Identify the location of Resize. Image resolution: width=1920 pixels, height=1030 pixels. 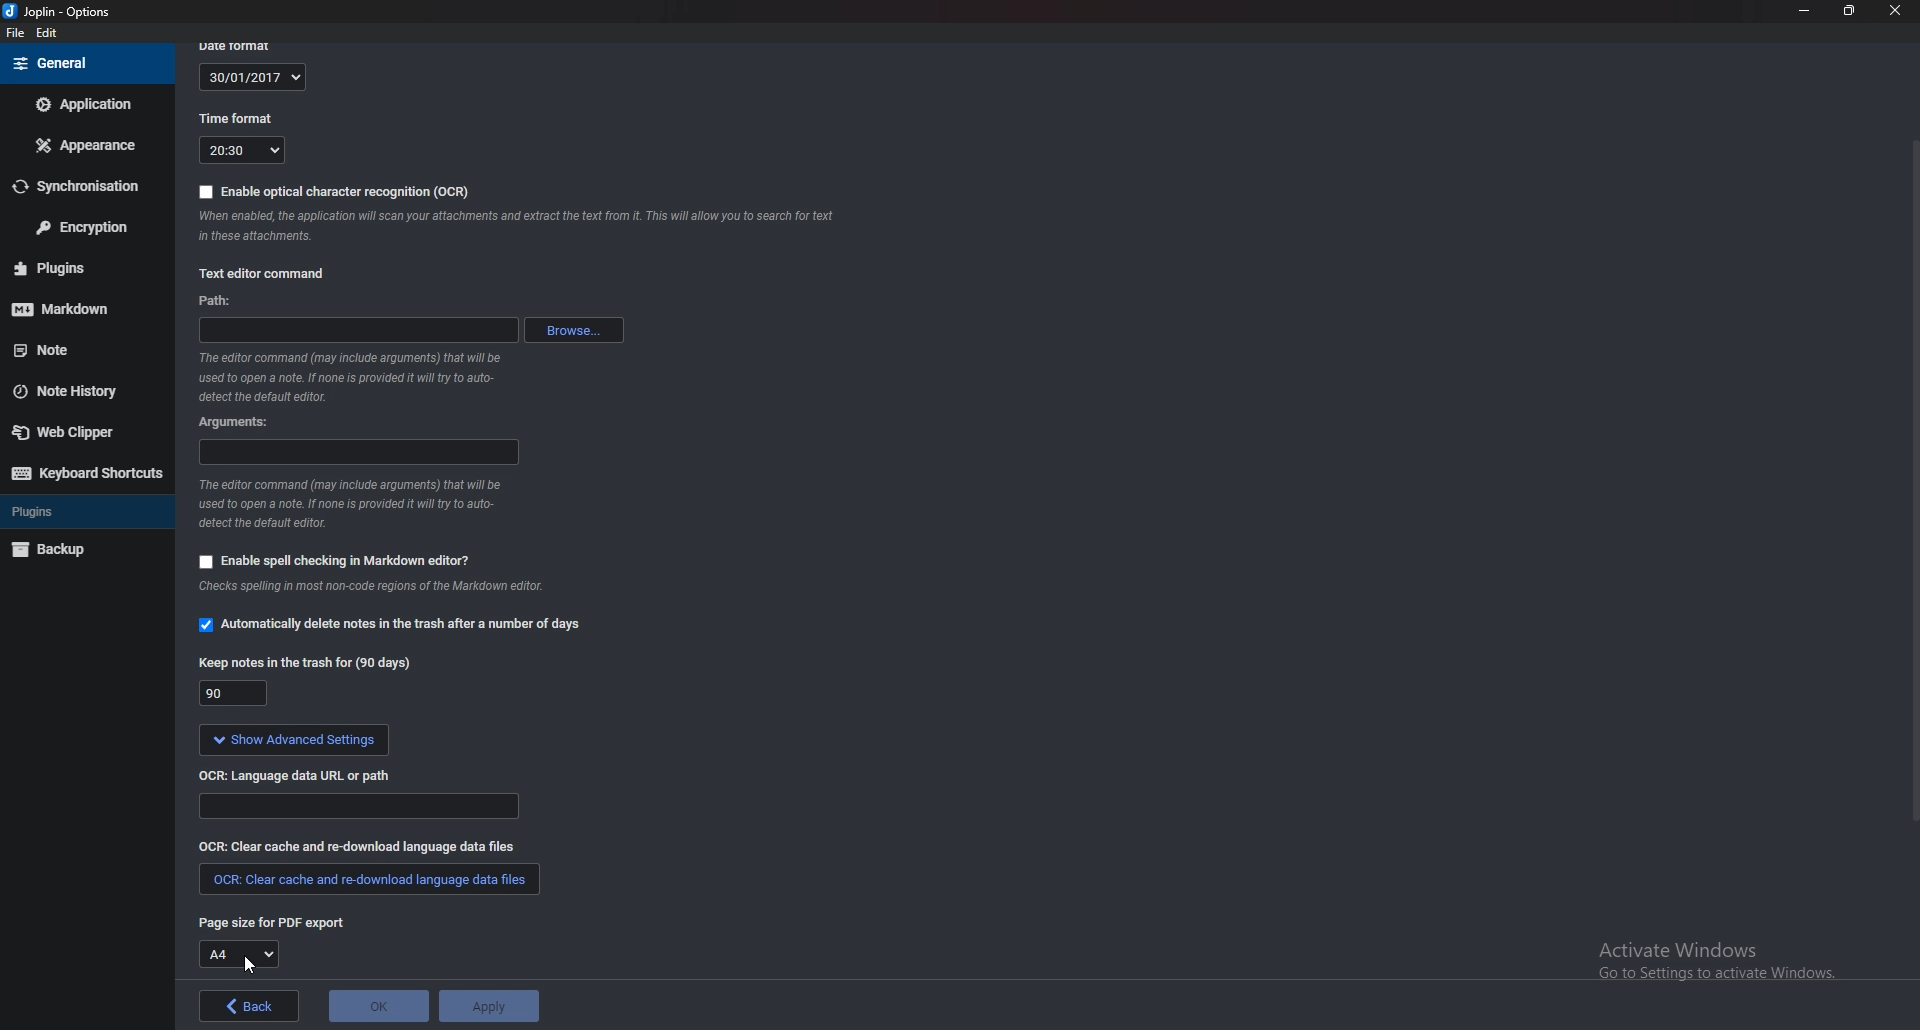
(1850, 12).